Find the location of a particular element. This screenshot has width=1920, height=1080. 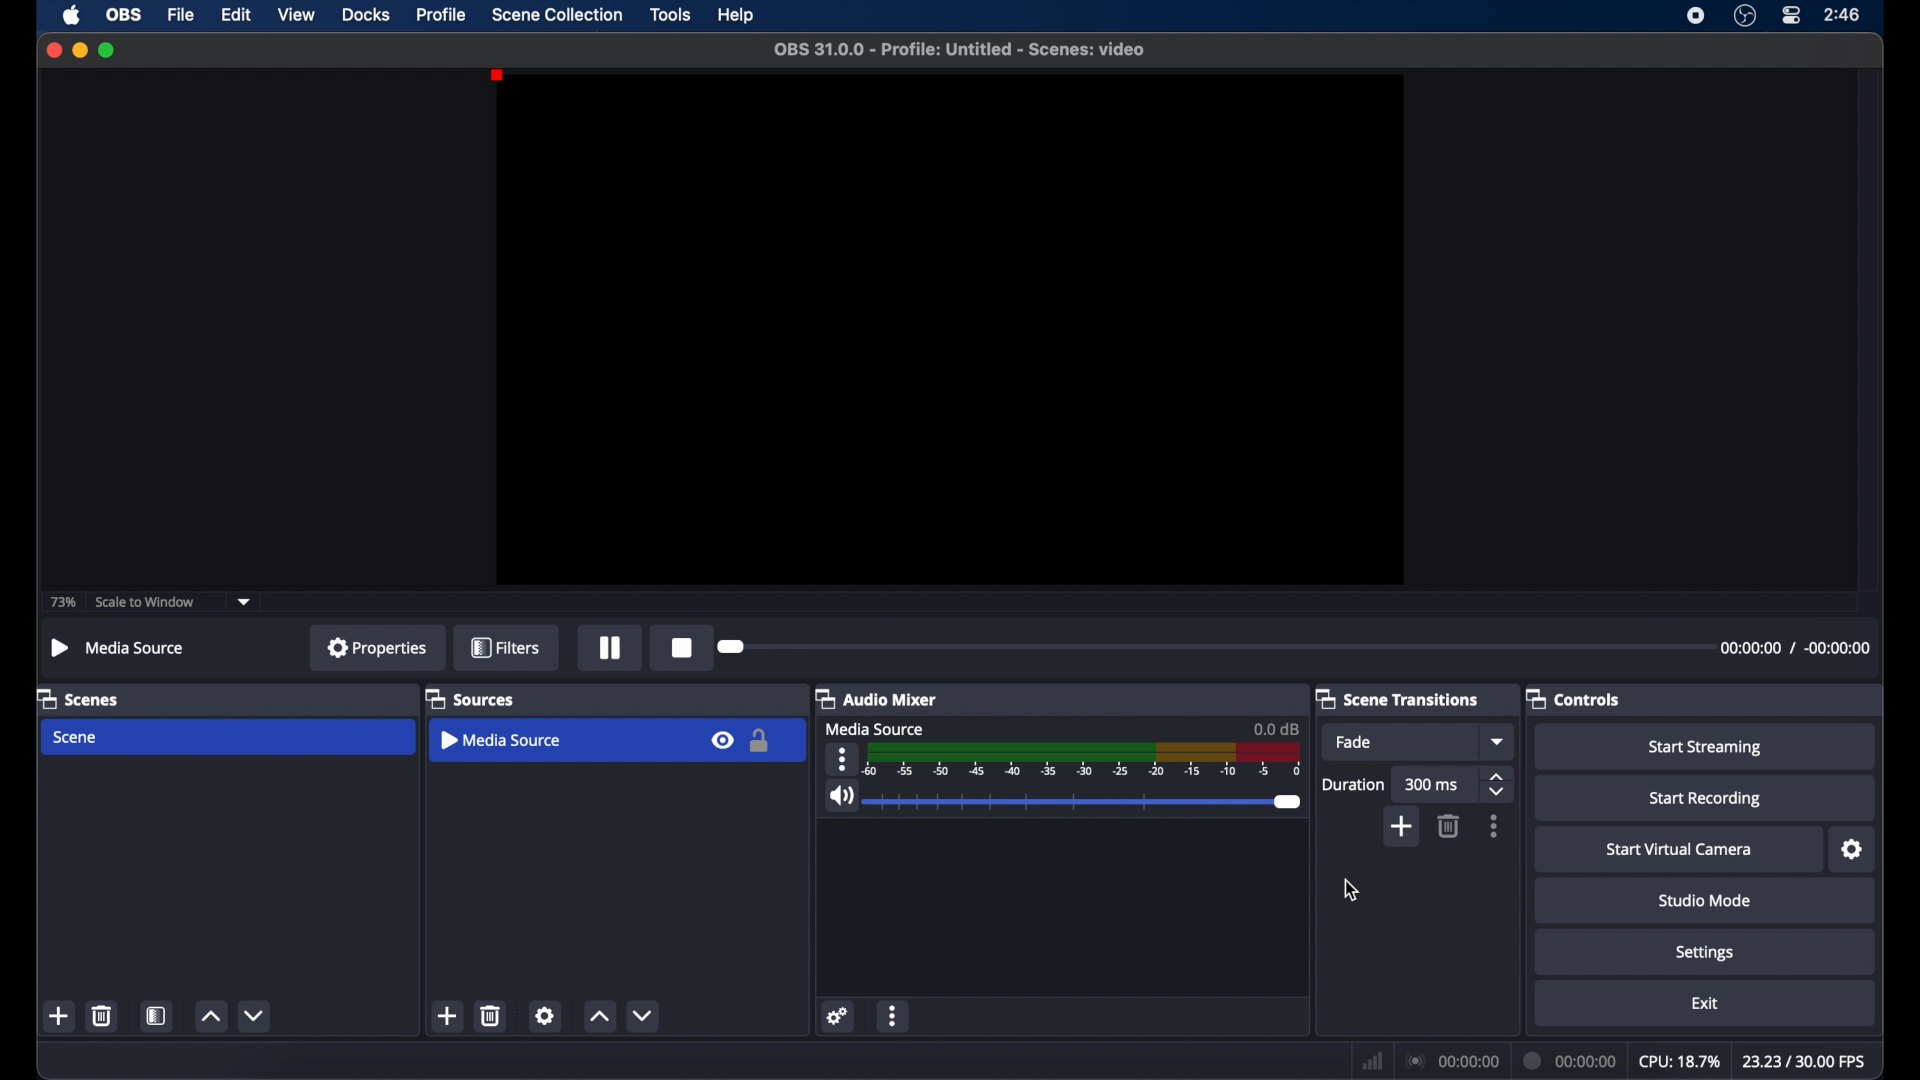

decrement is located at coordinates (256, 1015).